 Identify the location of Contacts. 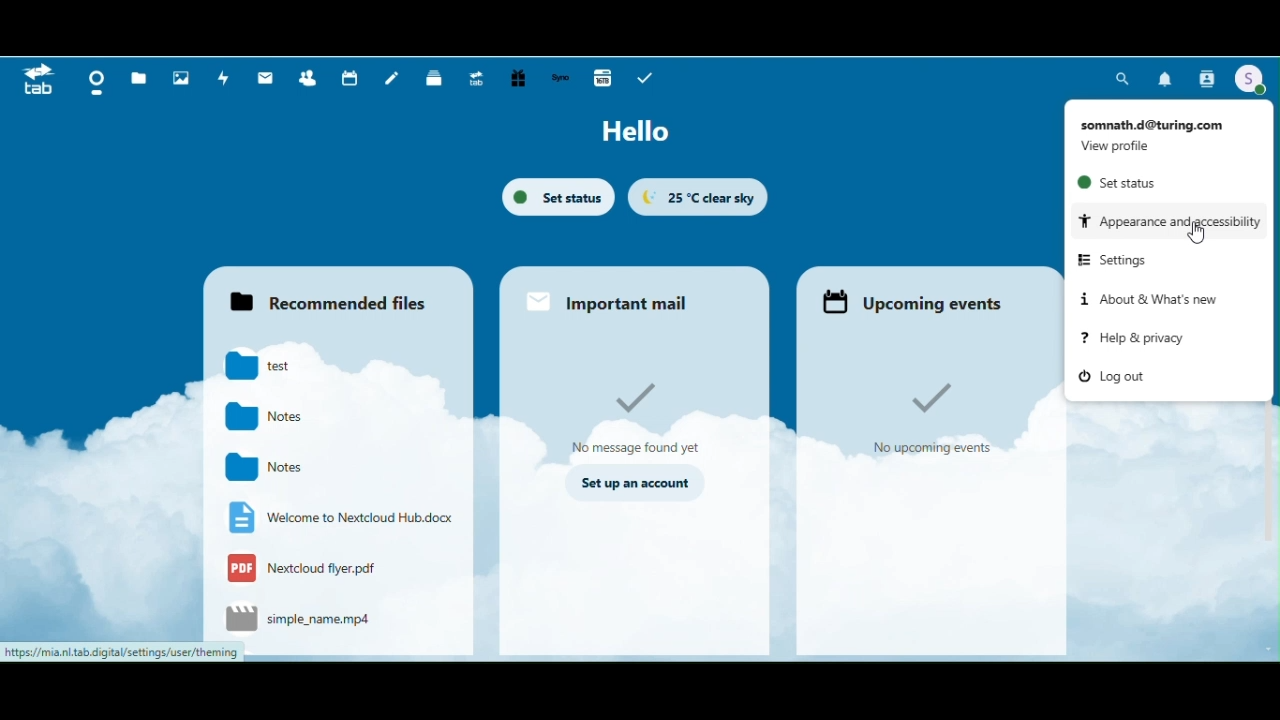
(310, 78).